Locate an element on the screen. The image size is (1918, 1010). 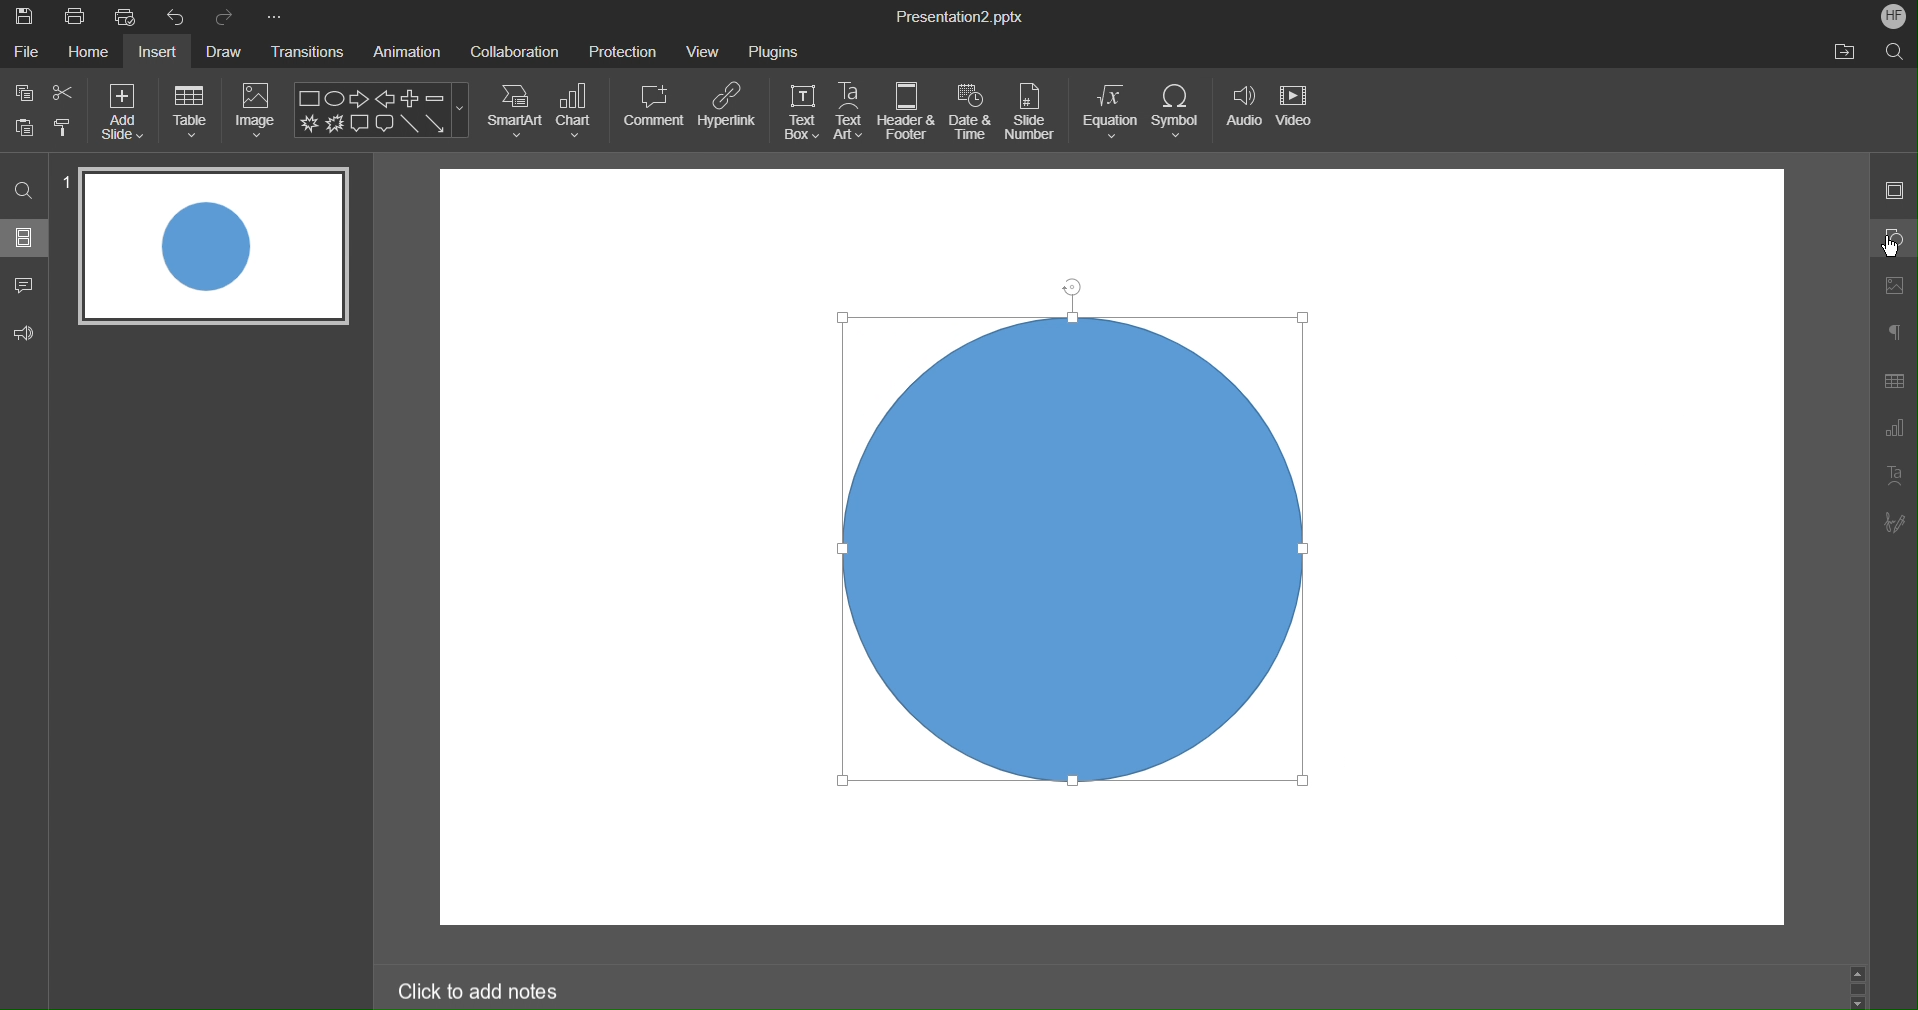
Presentation2 is located at coordinates (958, 19).